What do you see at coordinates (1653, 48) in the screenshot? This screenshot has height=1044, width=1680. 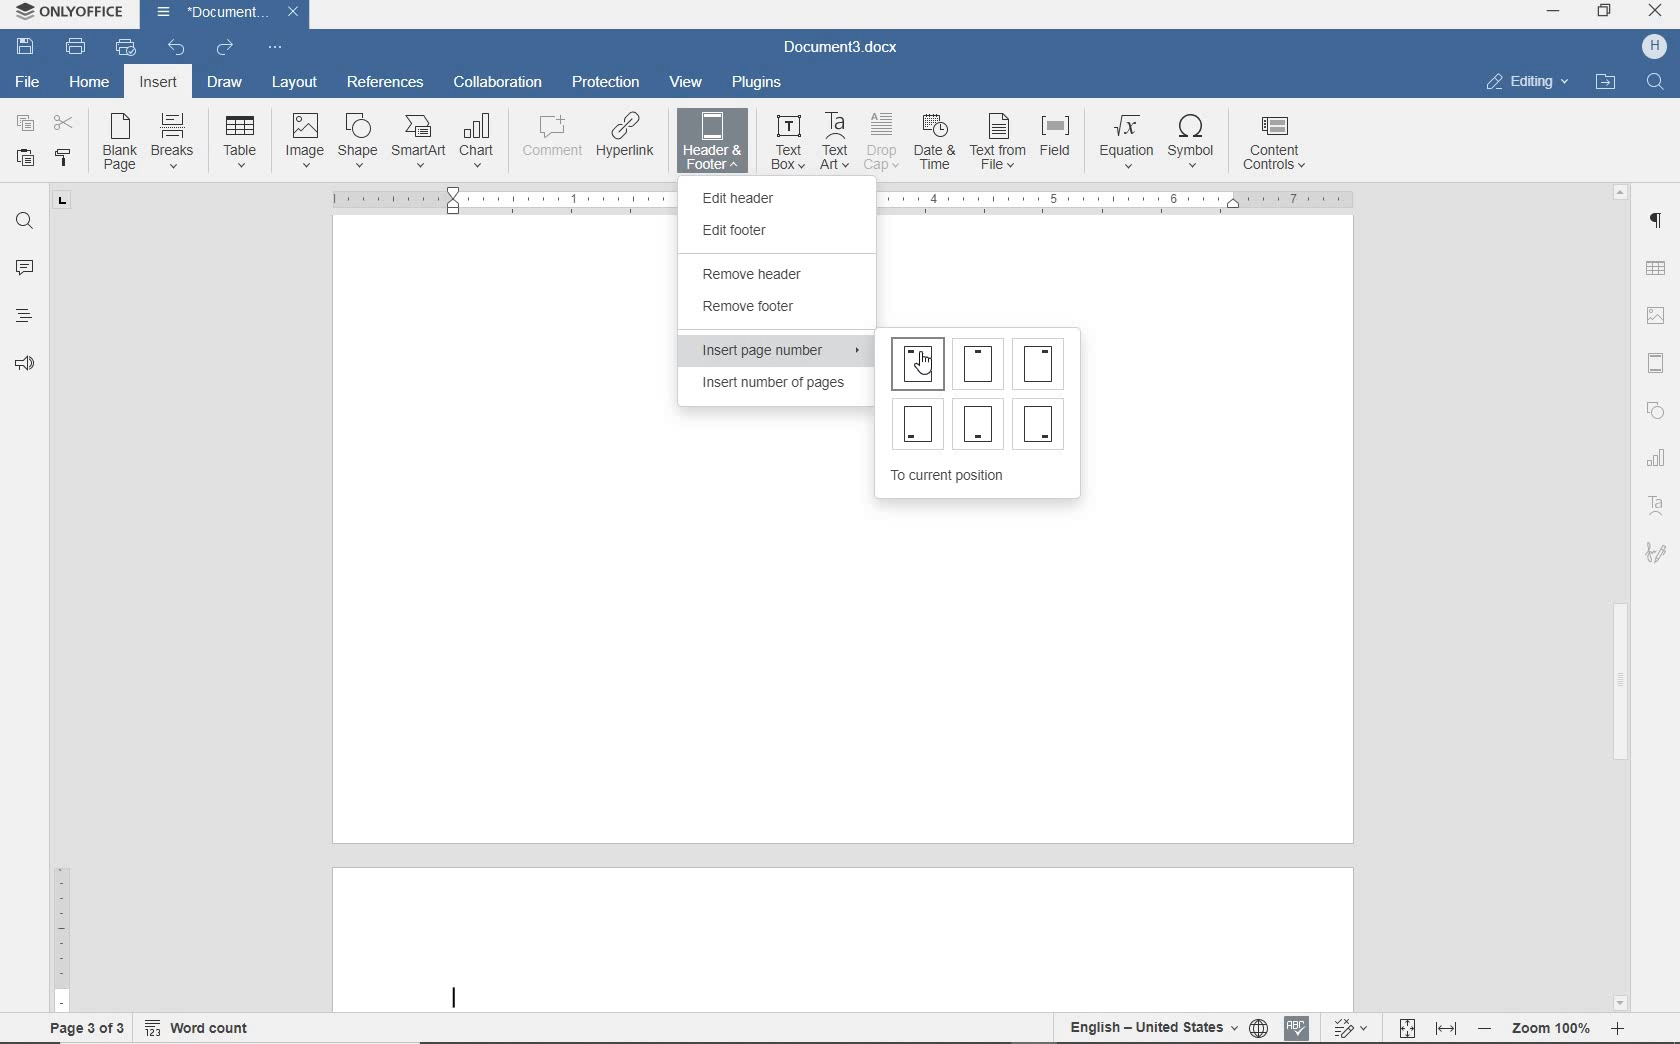 I see `H` at bounding box center [1653, 48].